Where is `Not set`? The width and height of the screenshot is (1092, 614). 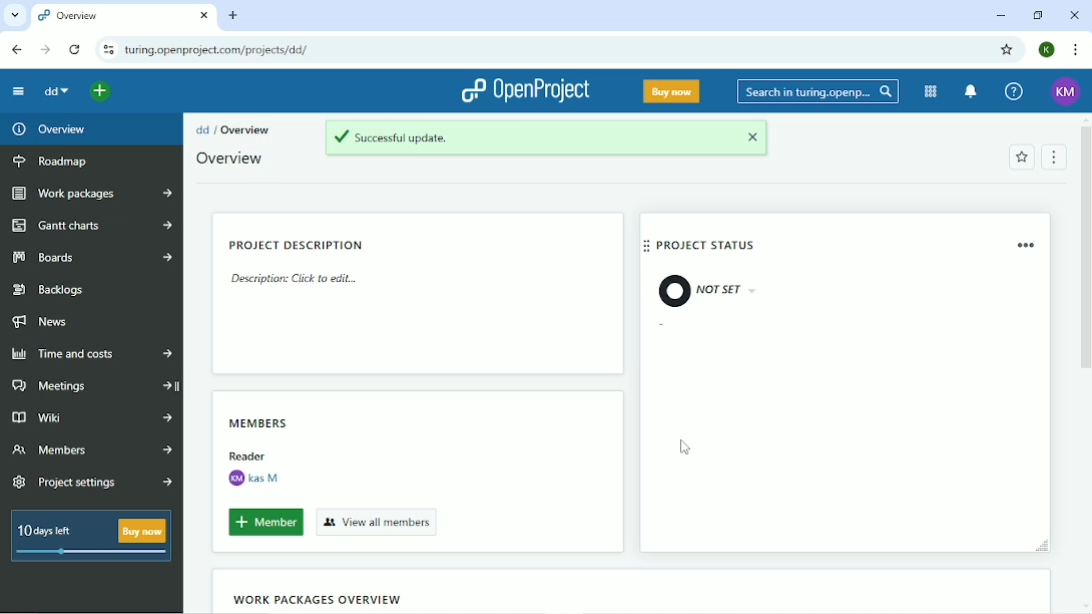
Not set is located at coordinates (700, 291).